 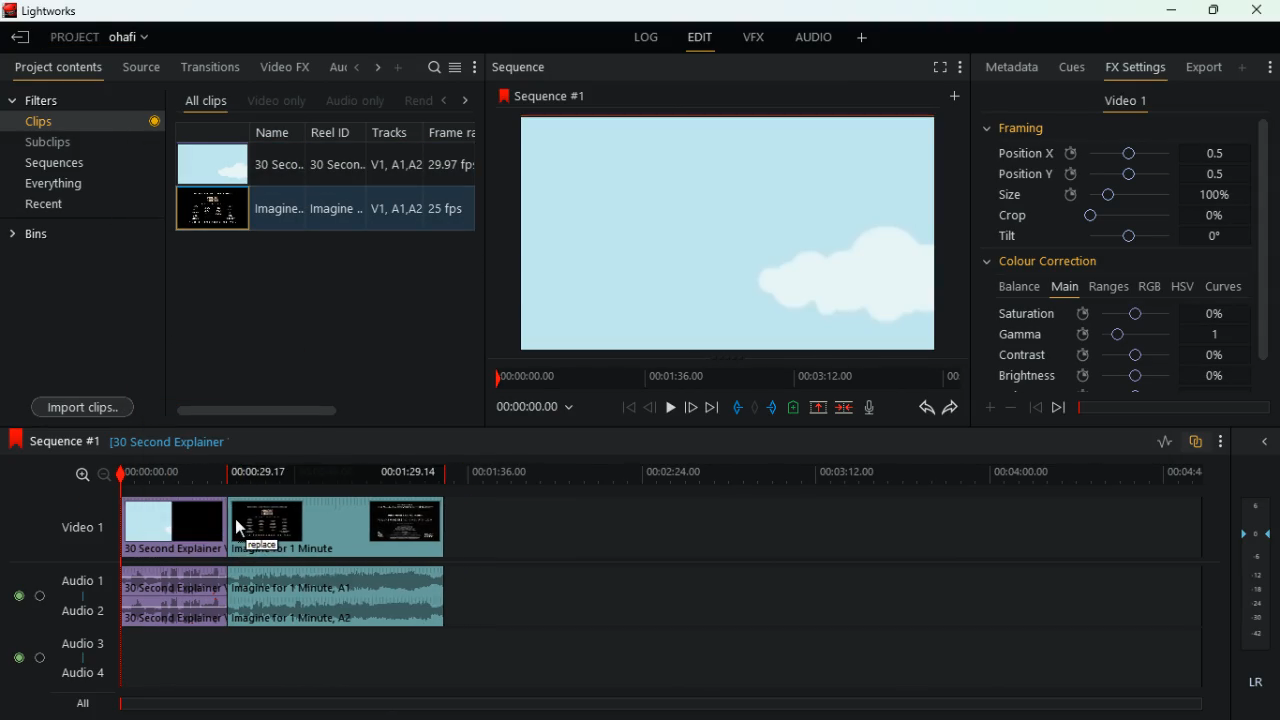 I want to click on project content, so click(x=59, y=69).